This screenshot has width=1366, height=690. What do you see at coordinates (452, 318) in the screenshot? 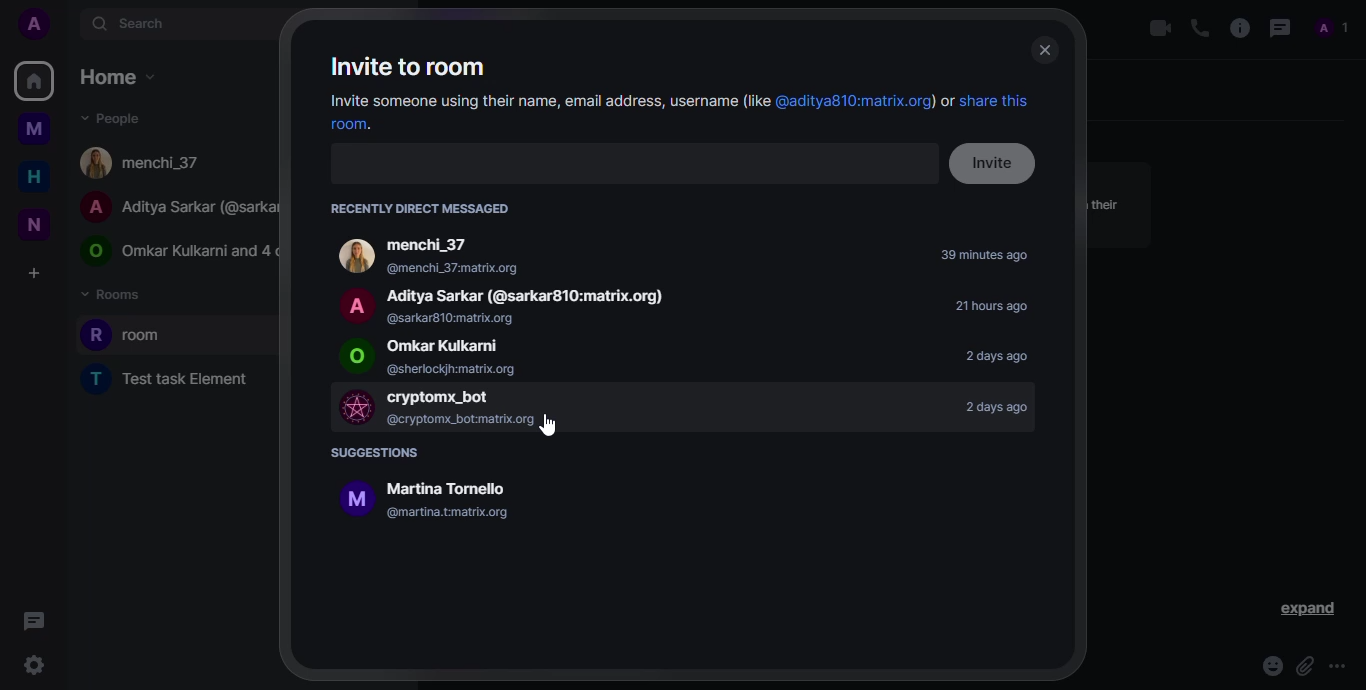
I see `` at bounding box center [452, 318].